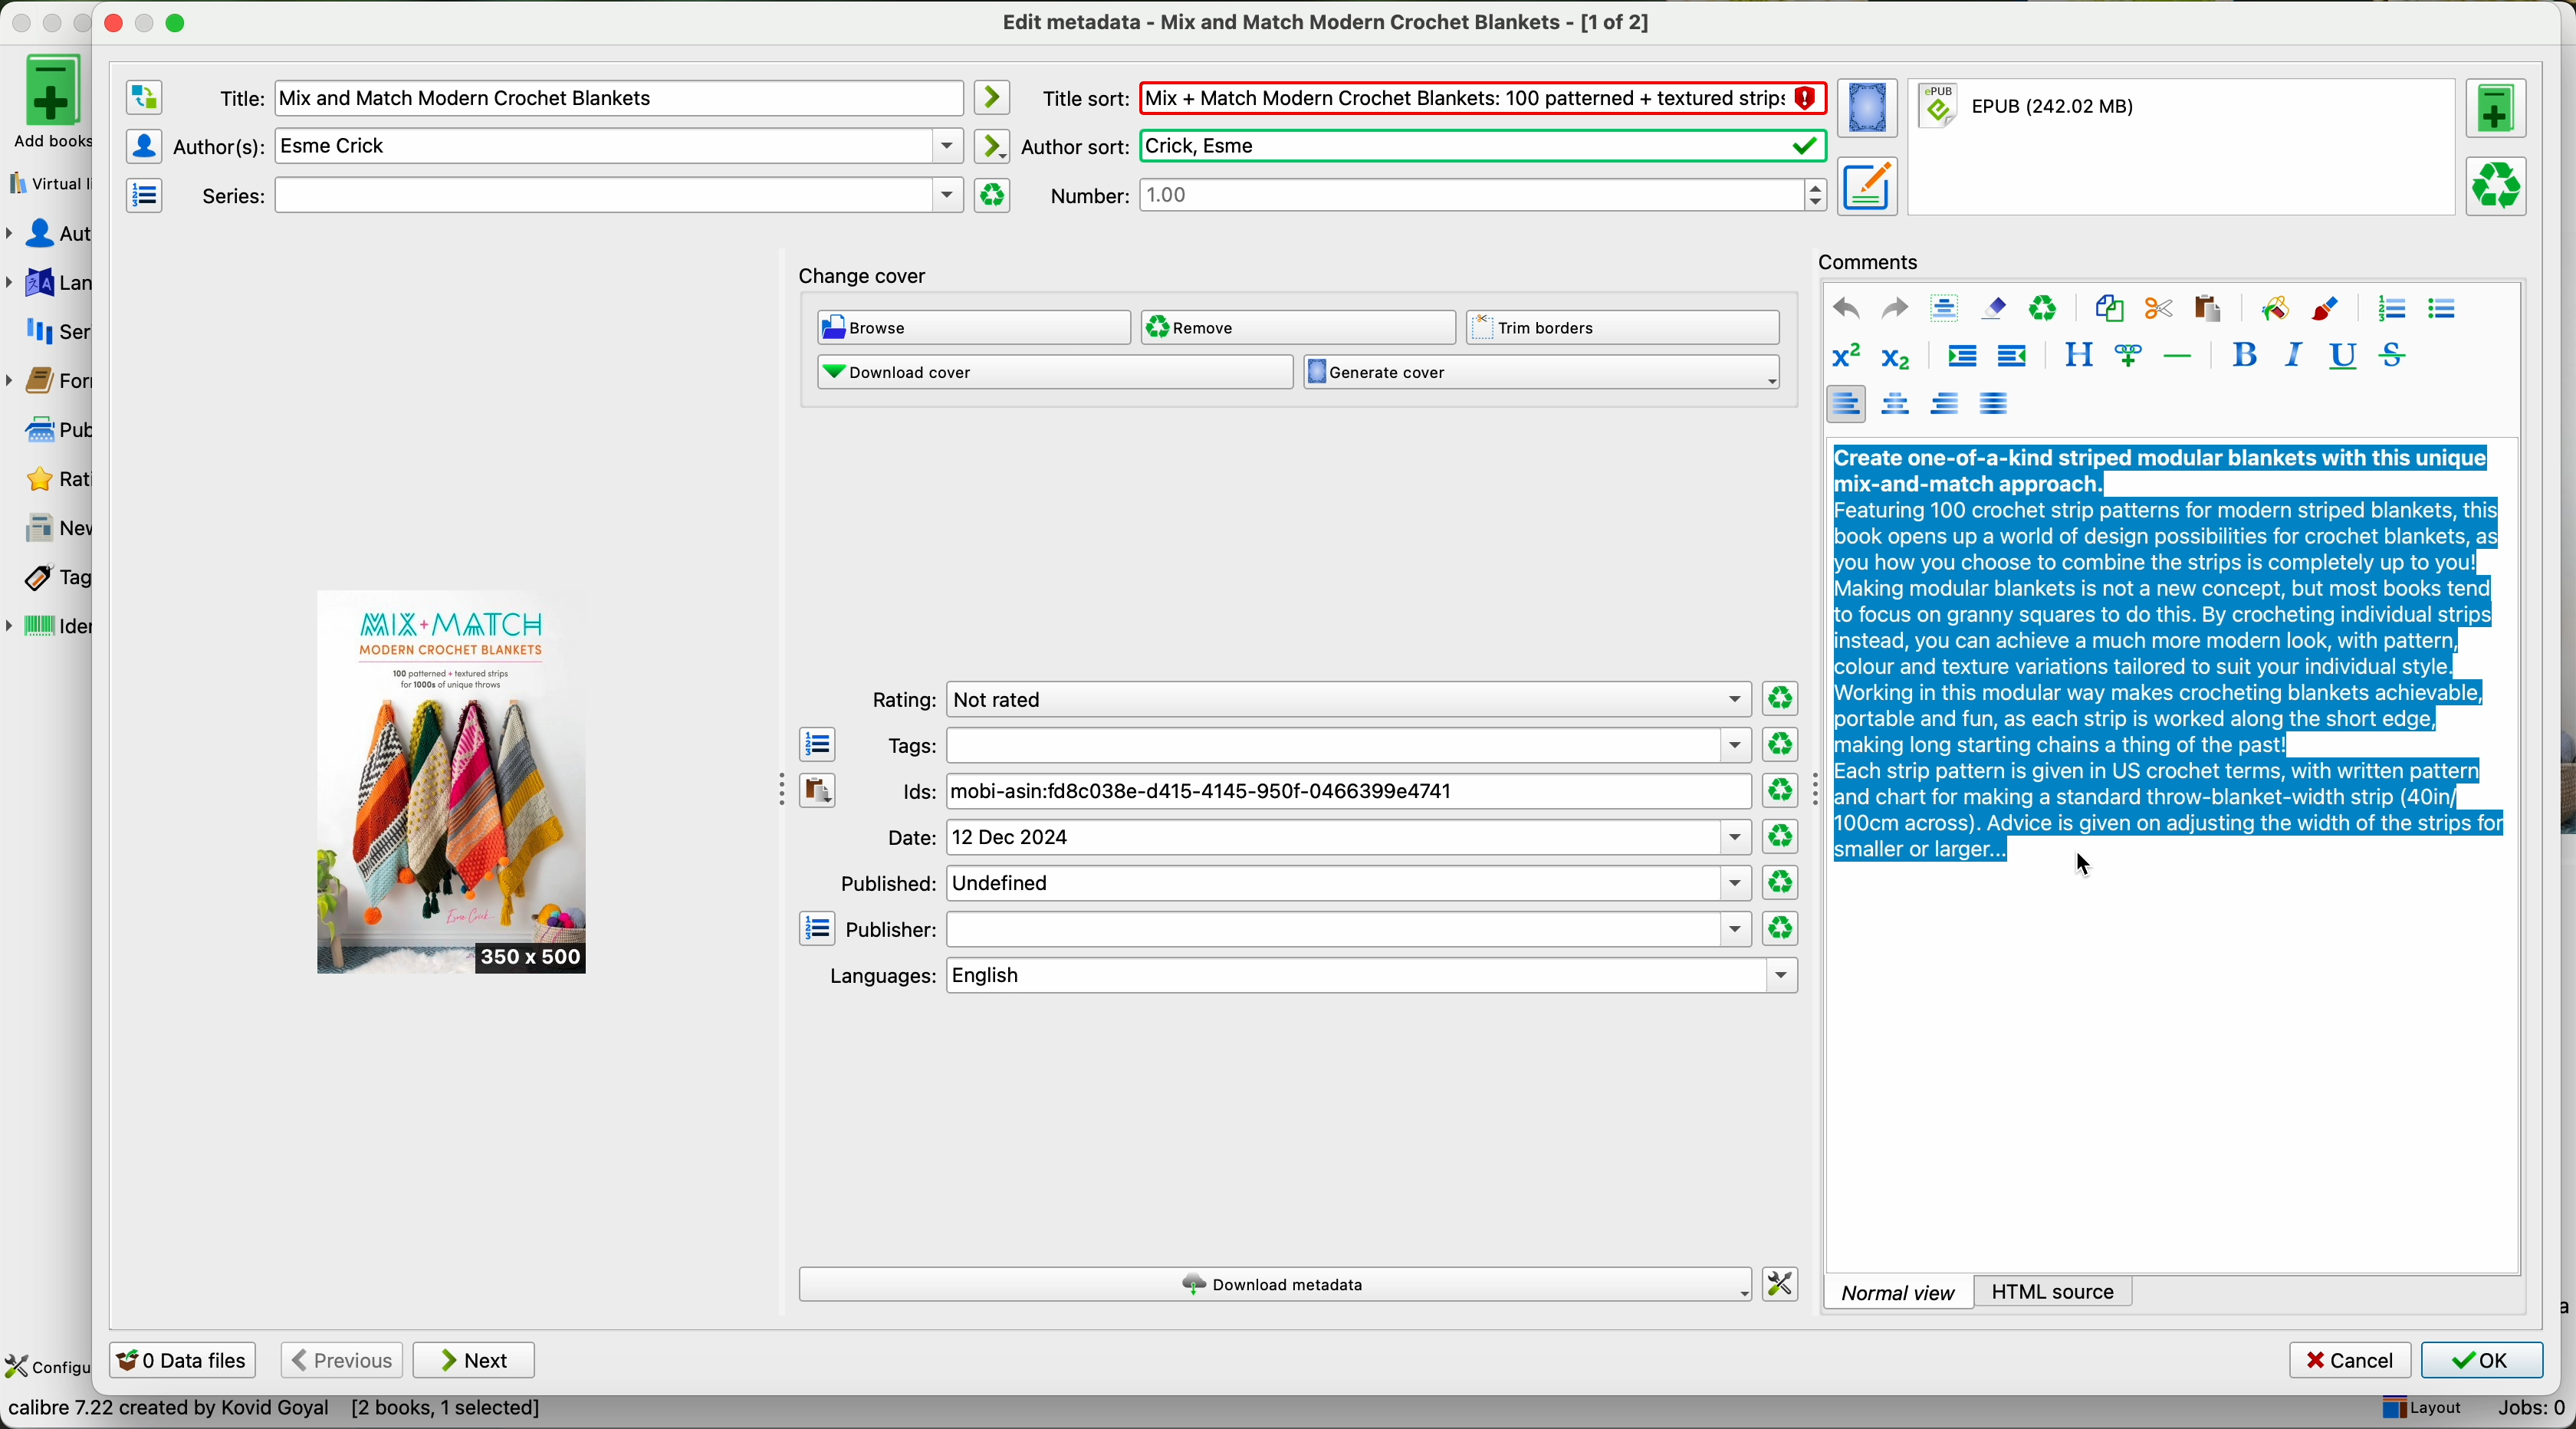 The width and height of the screenshot is (2576, 1429). What do you see at coordinates (1438, 194) in the screenshot?
I see `number` at bounding box center [1438, 194].